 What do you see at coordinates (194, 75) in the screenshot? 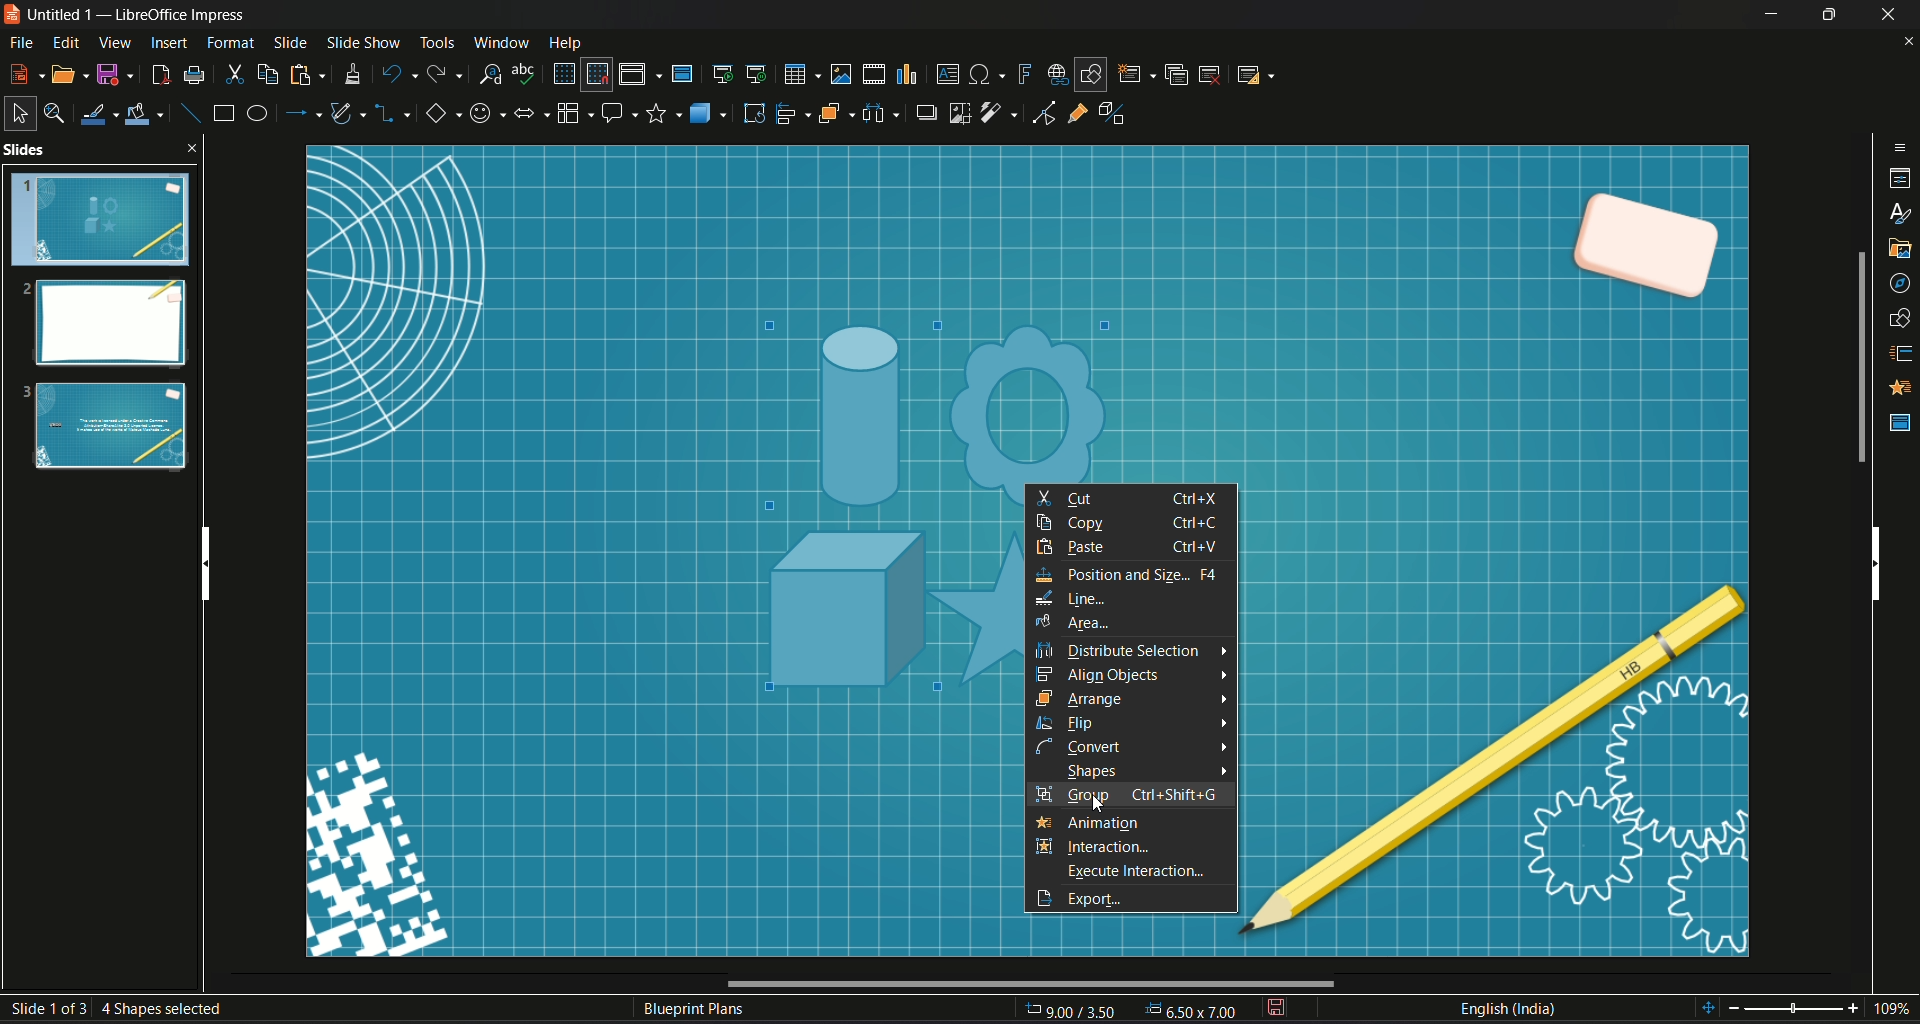
I see `print` at bounding box center [194, 75].